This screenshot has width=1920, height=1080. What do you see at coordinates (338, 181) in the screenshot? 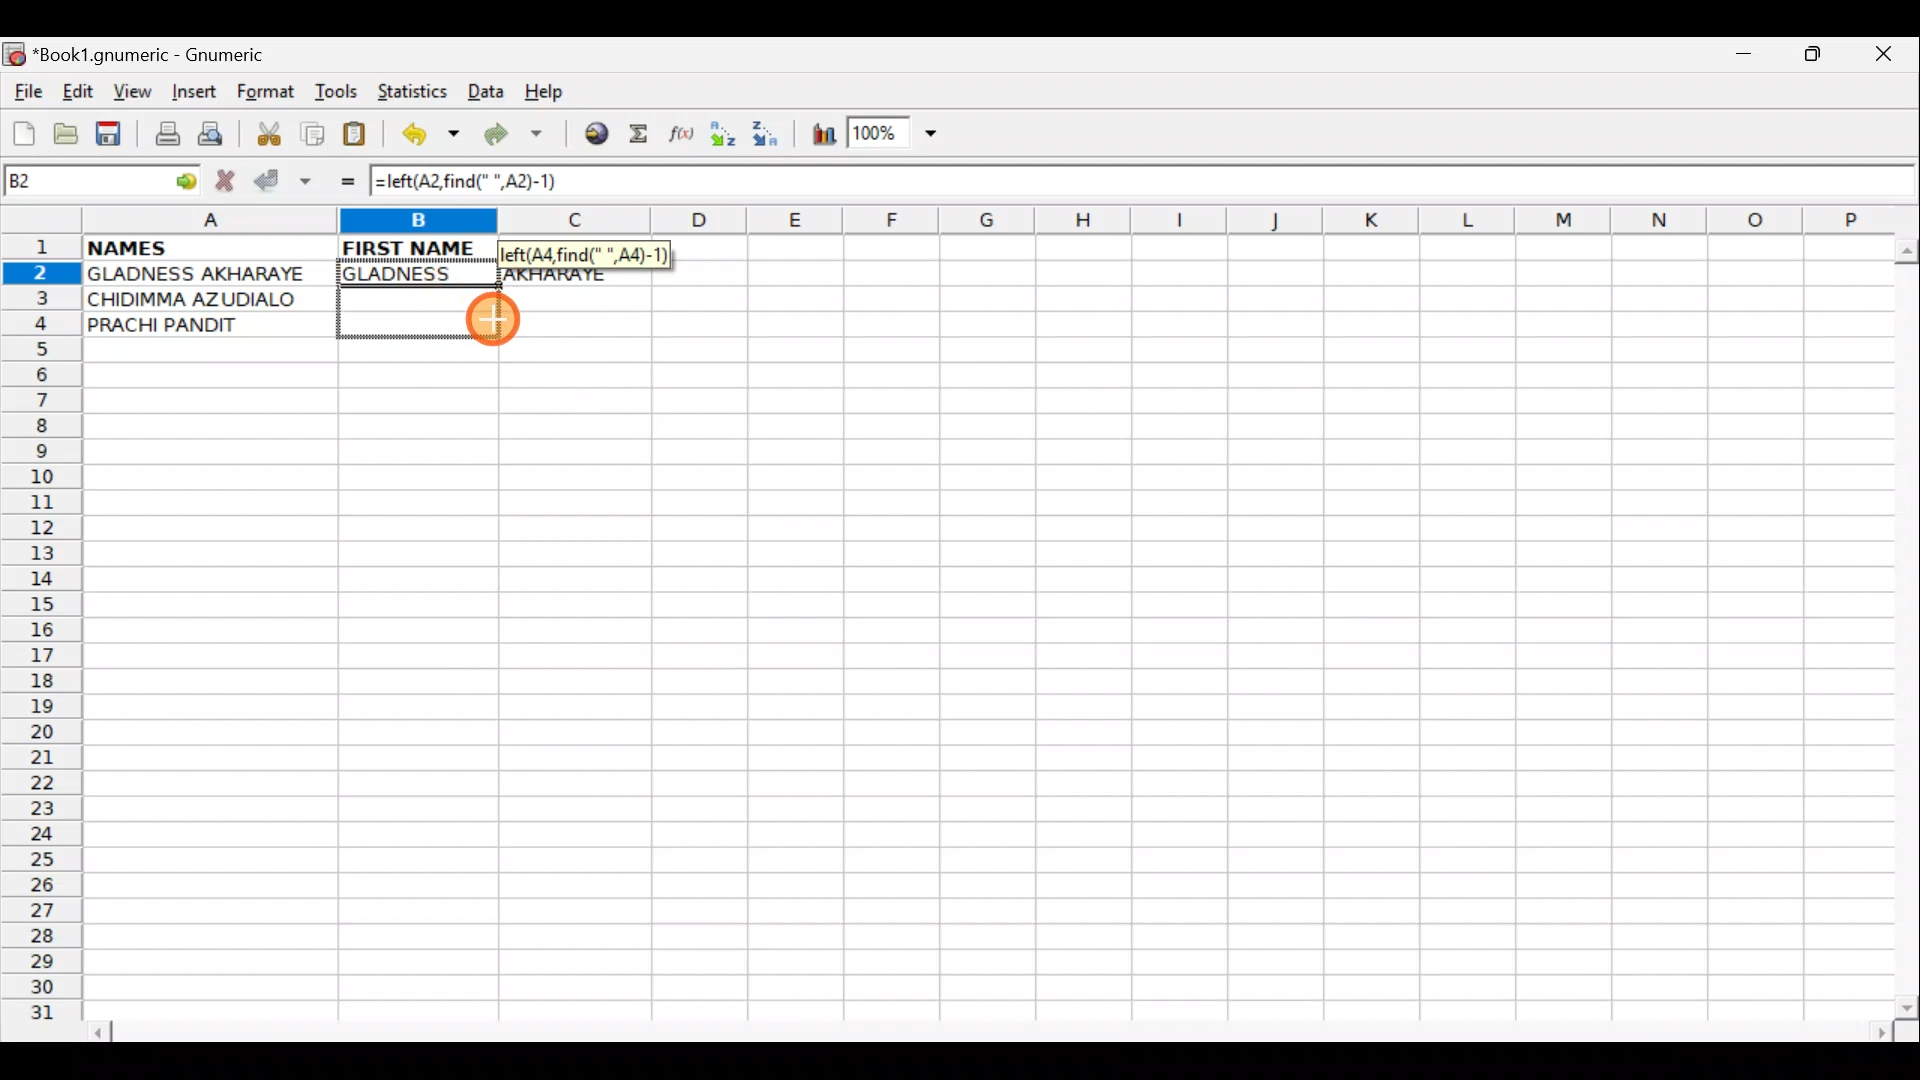
I see `Enter formula` at bounding box center [338, 181].